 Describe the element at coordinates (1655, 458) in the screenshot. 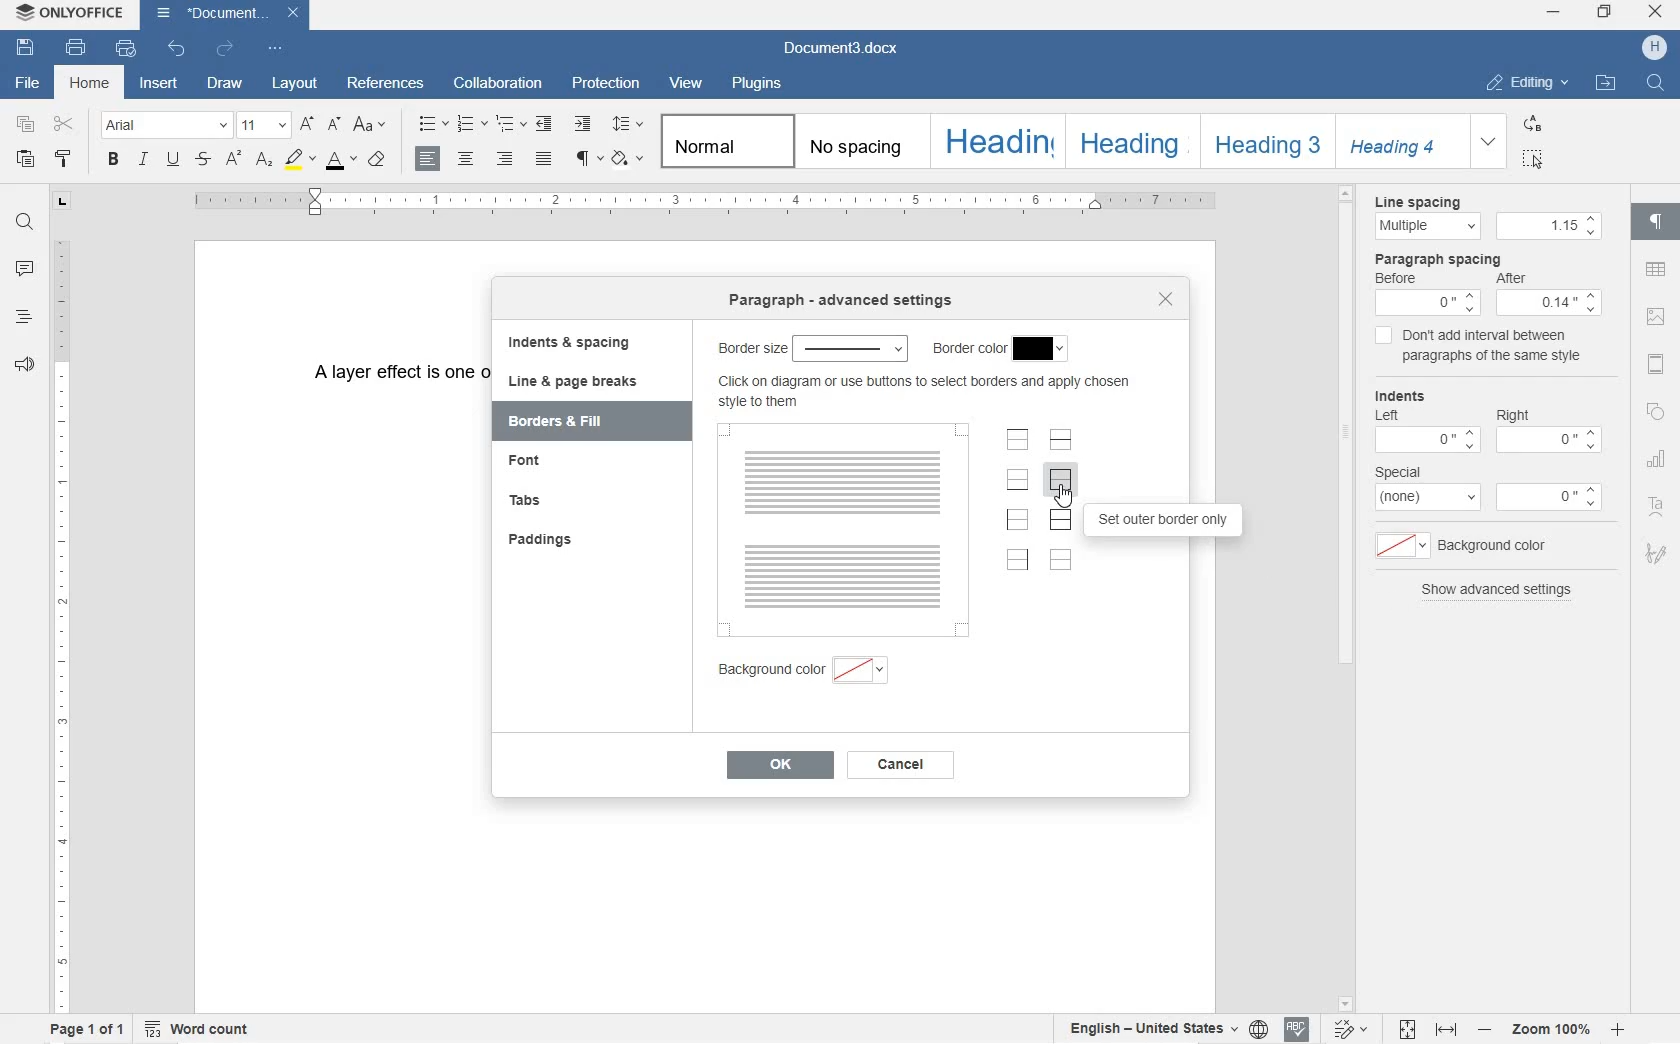

I see `CHART` at that location.